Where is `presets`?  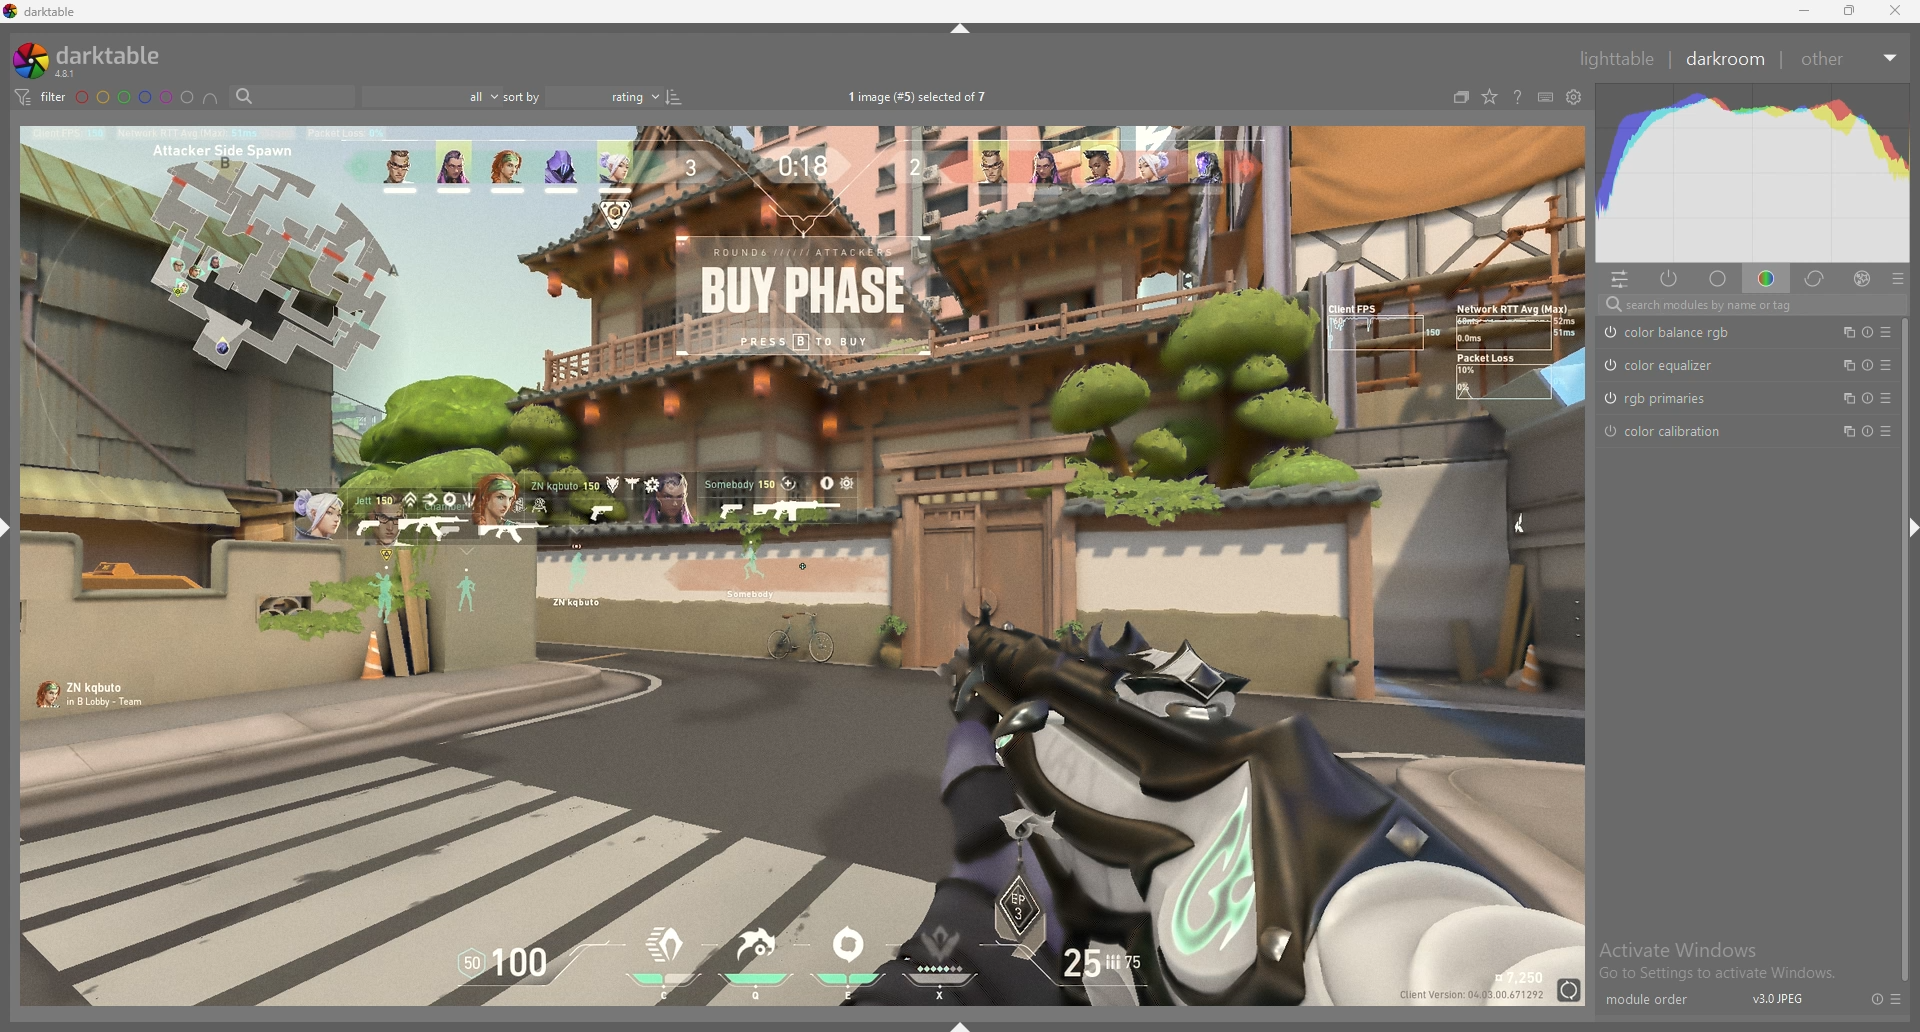 presets is located at coordinates (1898, 279).